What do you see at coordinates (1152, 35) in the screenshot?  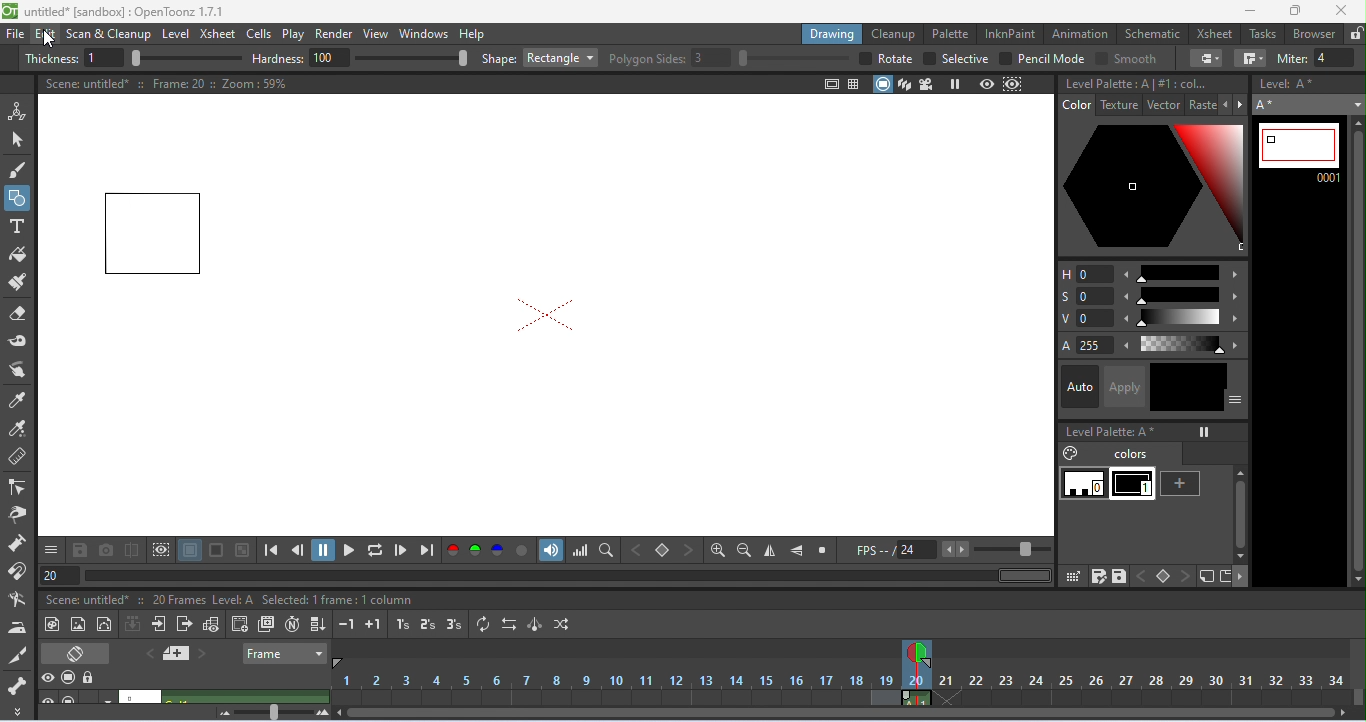 I see `schematic` at bounding box center [1152, 35].